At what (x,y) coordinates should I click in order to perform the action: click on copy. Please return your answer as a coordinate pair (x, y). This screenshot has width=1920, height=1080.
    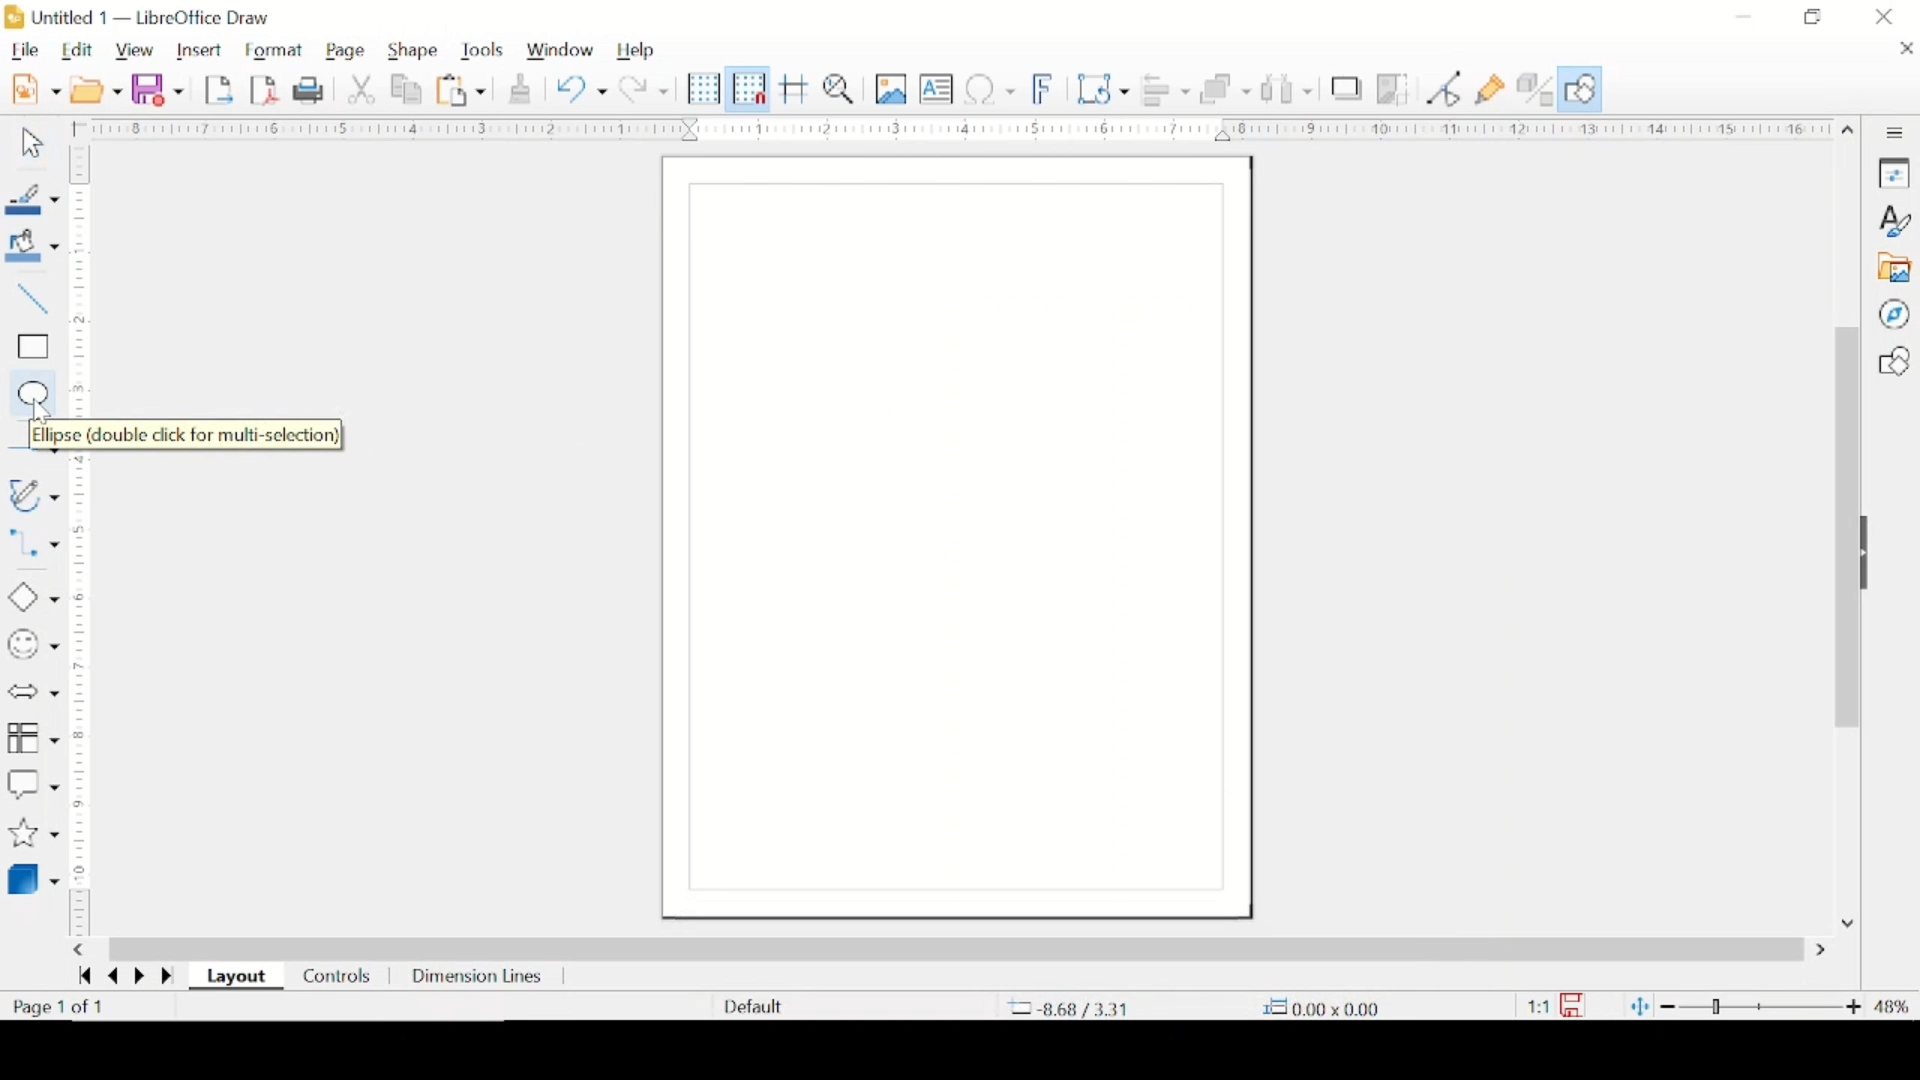
    Looking at the image, I should click on (408, 89).